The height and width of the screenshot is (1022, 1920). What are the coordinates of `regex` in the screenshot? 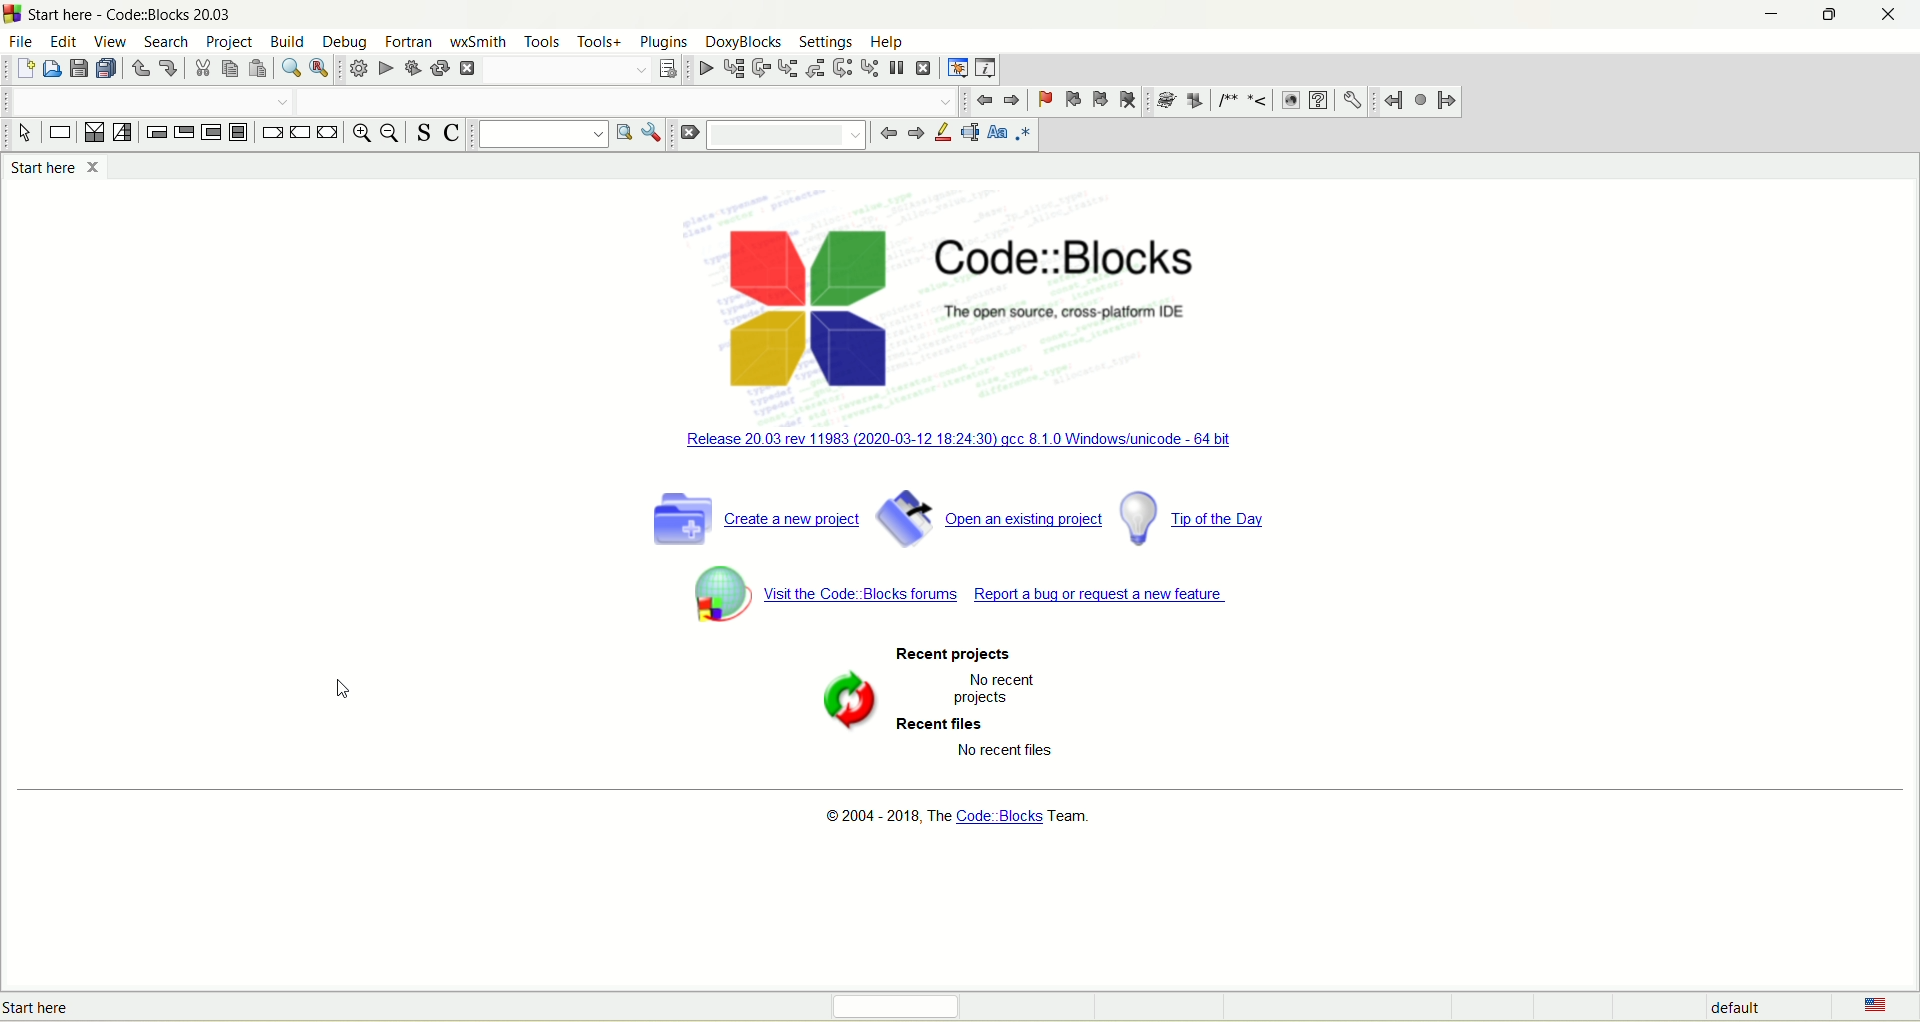 It's located at (1024, 136).